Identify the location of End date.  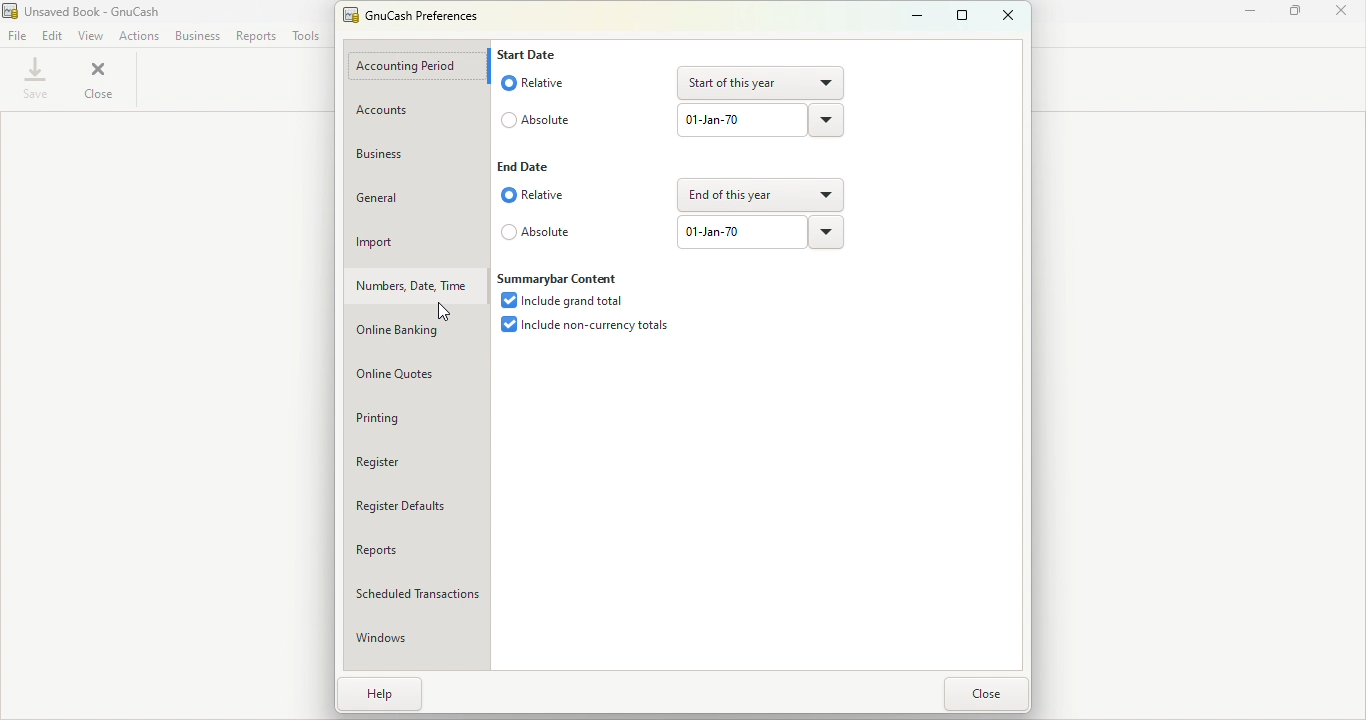
(532, 165).